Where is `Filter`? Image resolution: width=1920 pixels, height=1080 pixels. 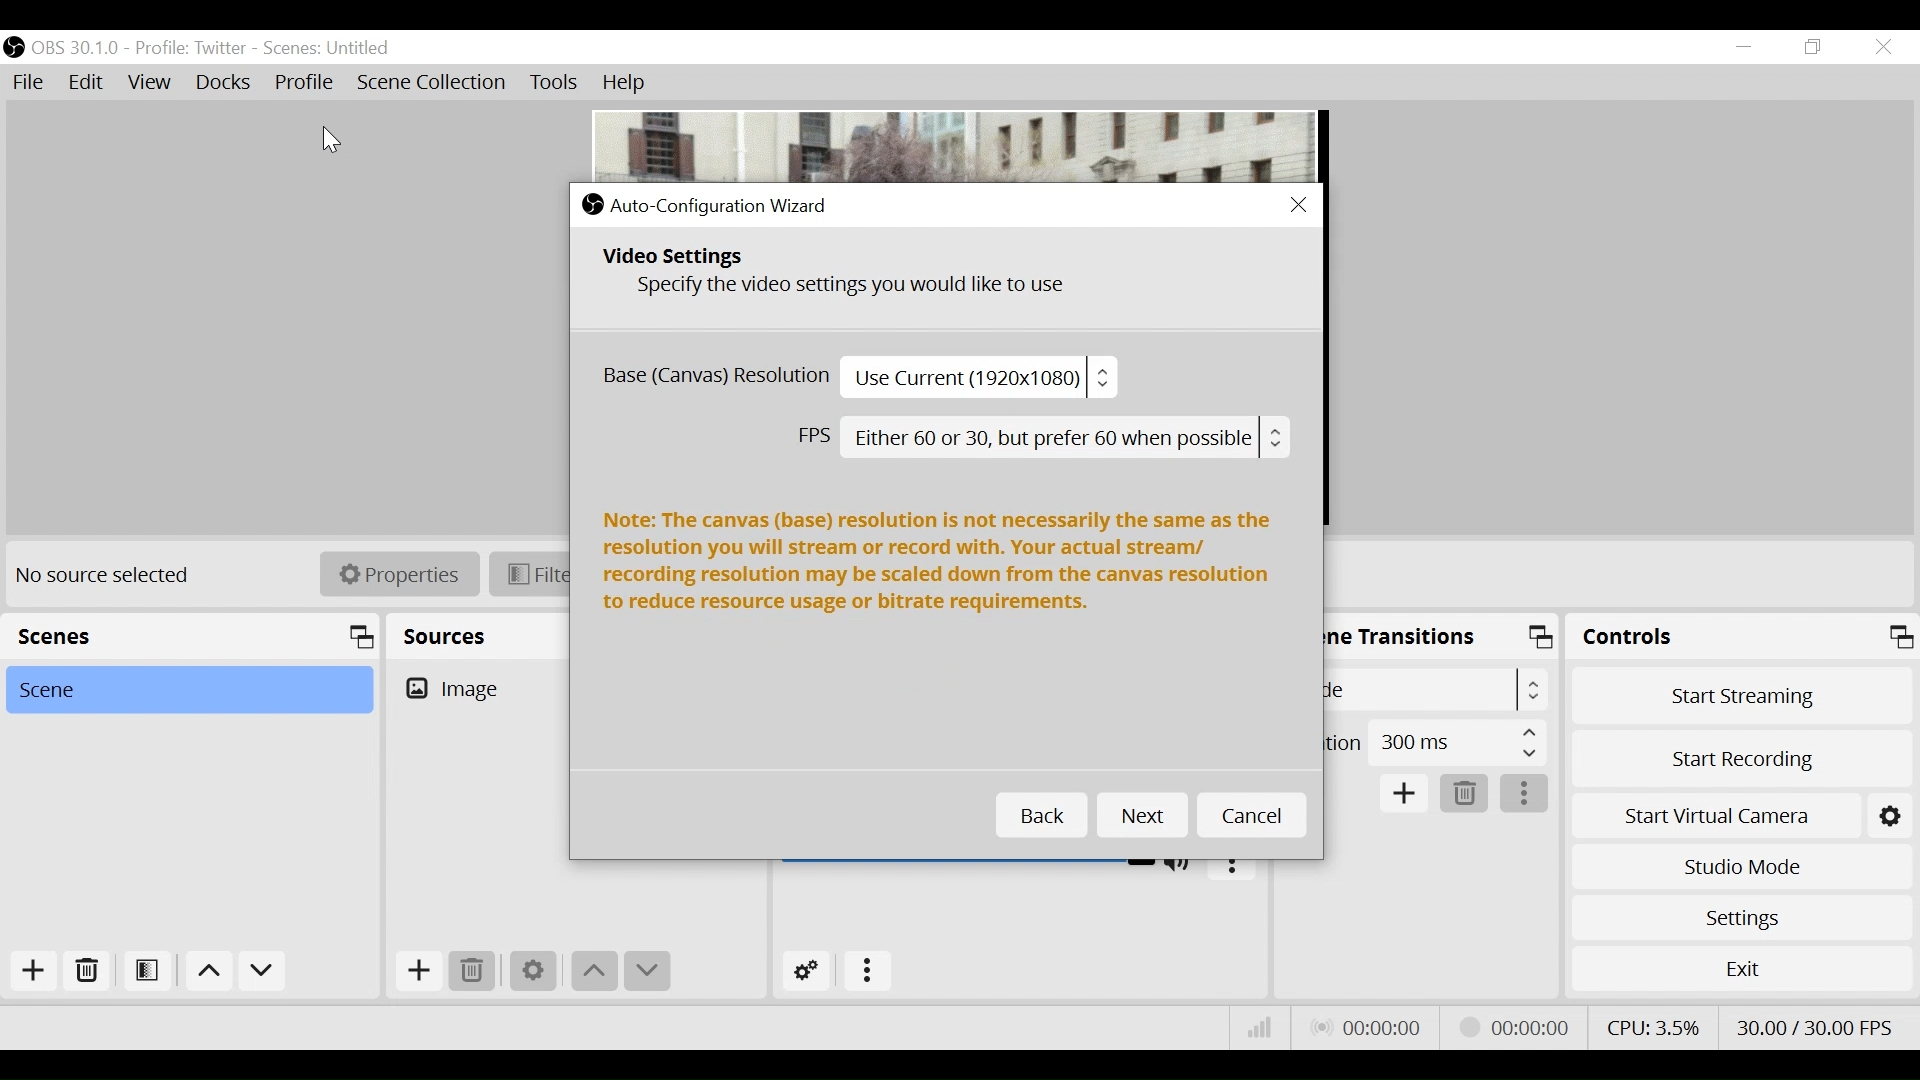 Filter is located at coordinates (531, 574).